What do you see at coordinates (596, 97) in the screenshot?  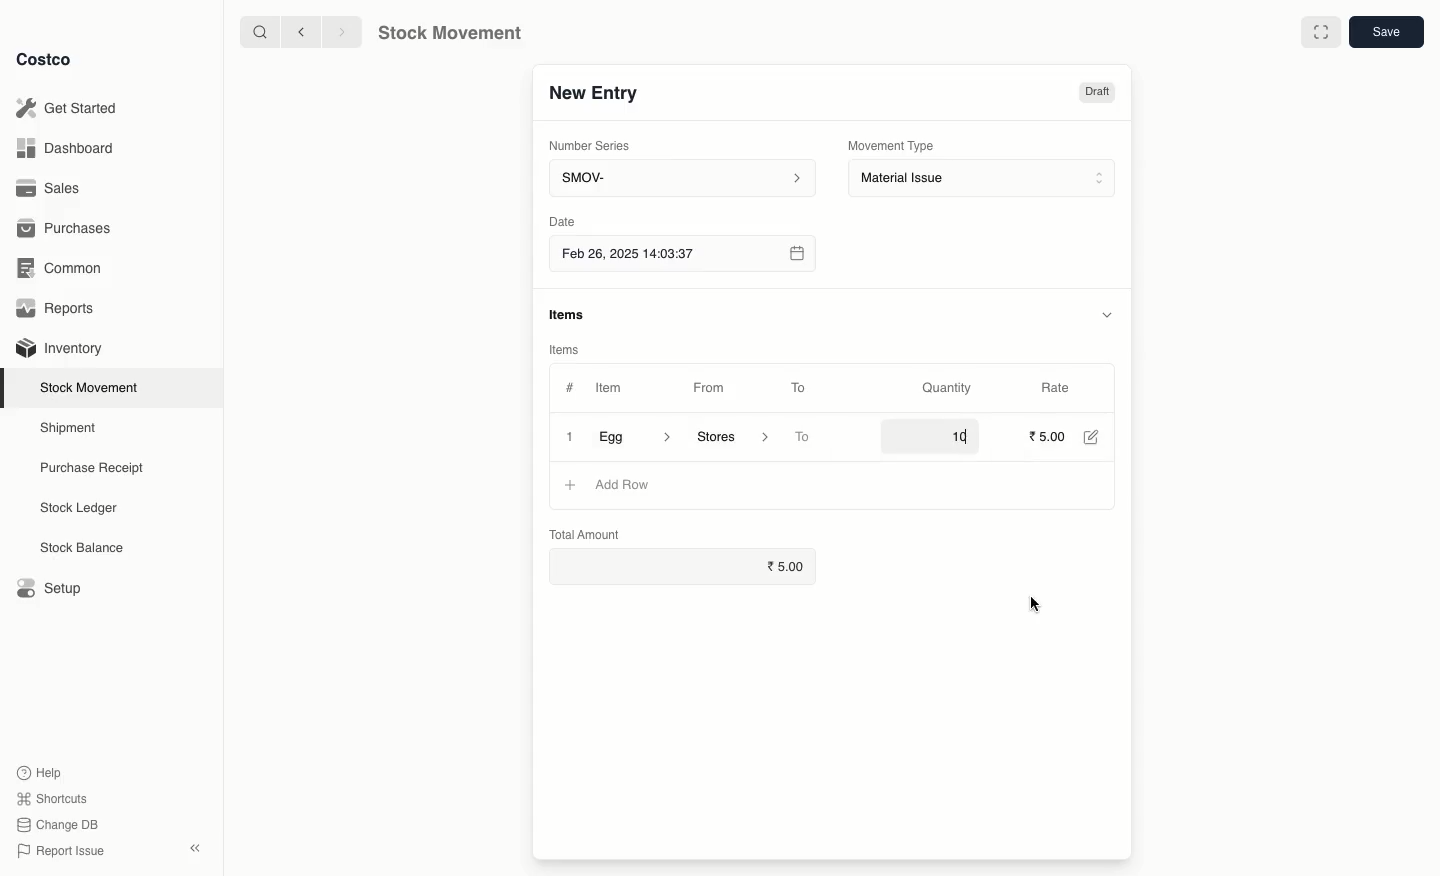 I see `New Entry` at bounding box center [596, 97].